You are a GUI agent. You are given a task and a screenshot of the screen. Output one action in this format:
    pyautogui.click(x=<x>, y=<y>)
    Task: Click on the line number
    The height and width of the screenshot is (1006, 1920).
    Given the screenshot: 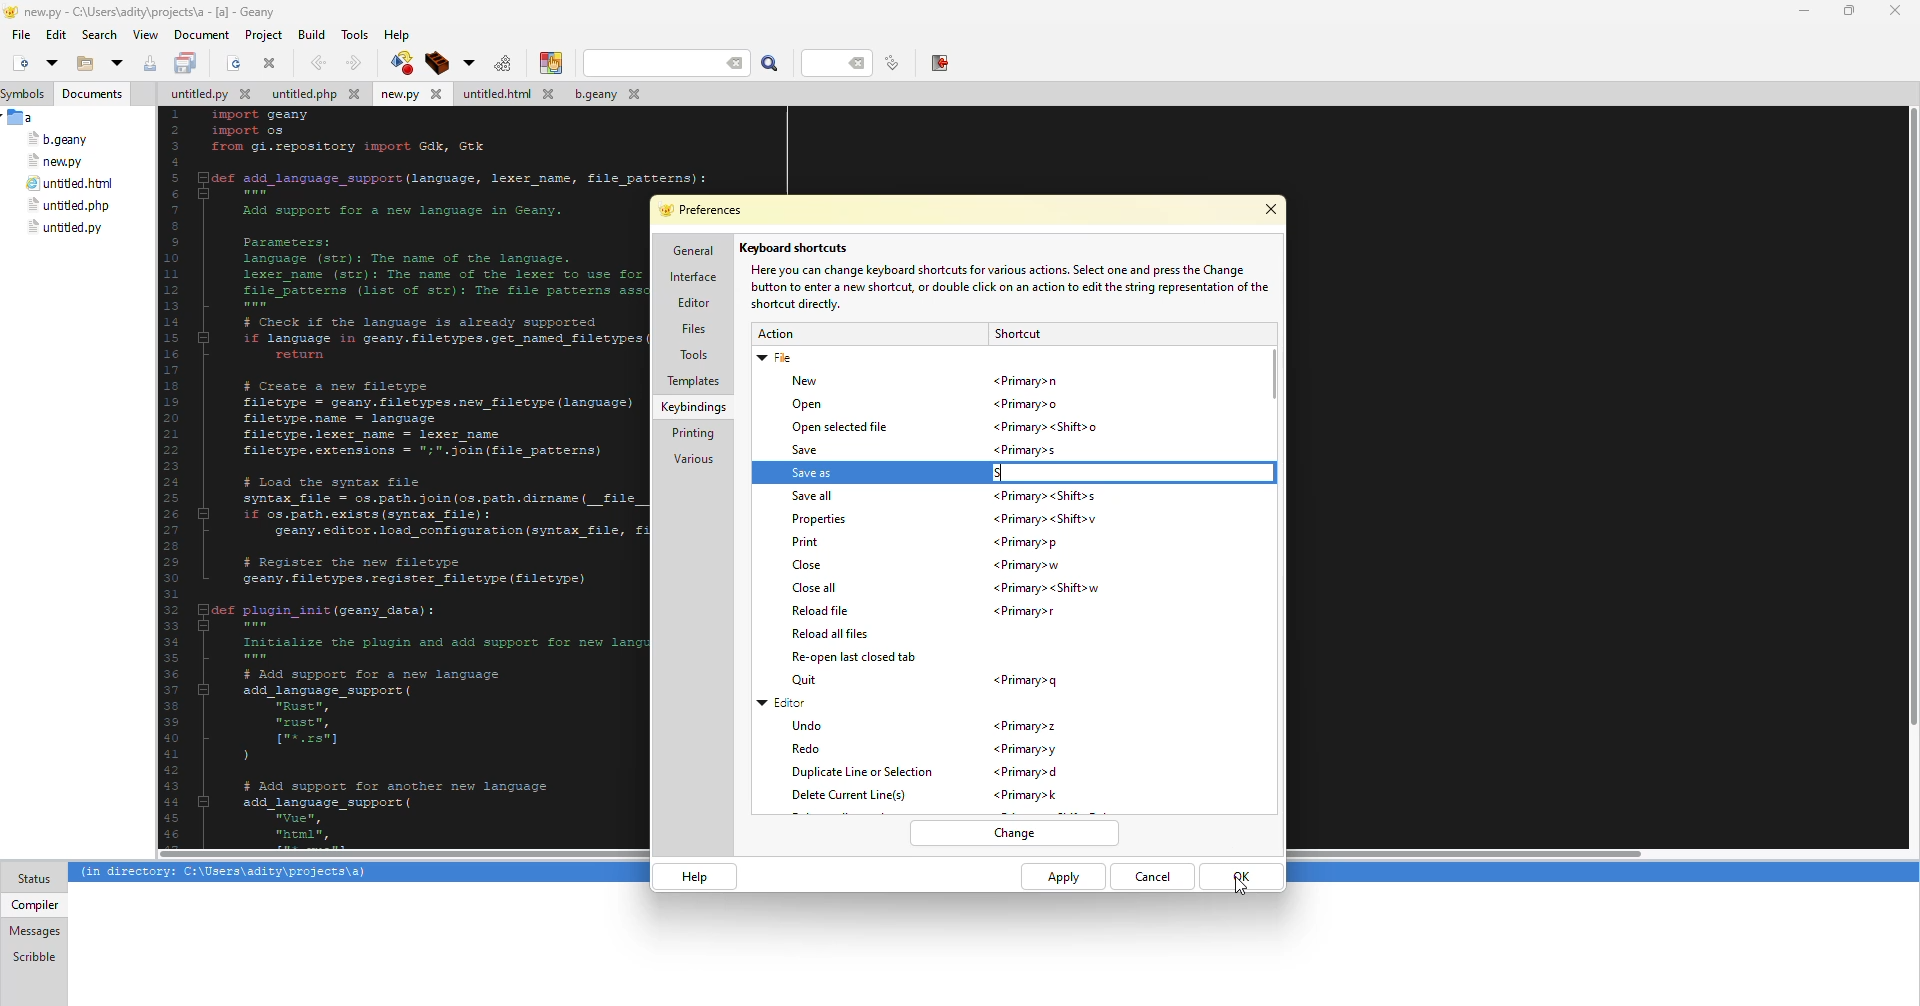 What is the action you would take?
    pyautogui.click(x=892, y=63)
    